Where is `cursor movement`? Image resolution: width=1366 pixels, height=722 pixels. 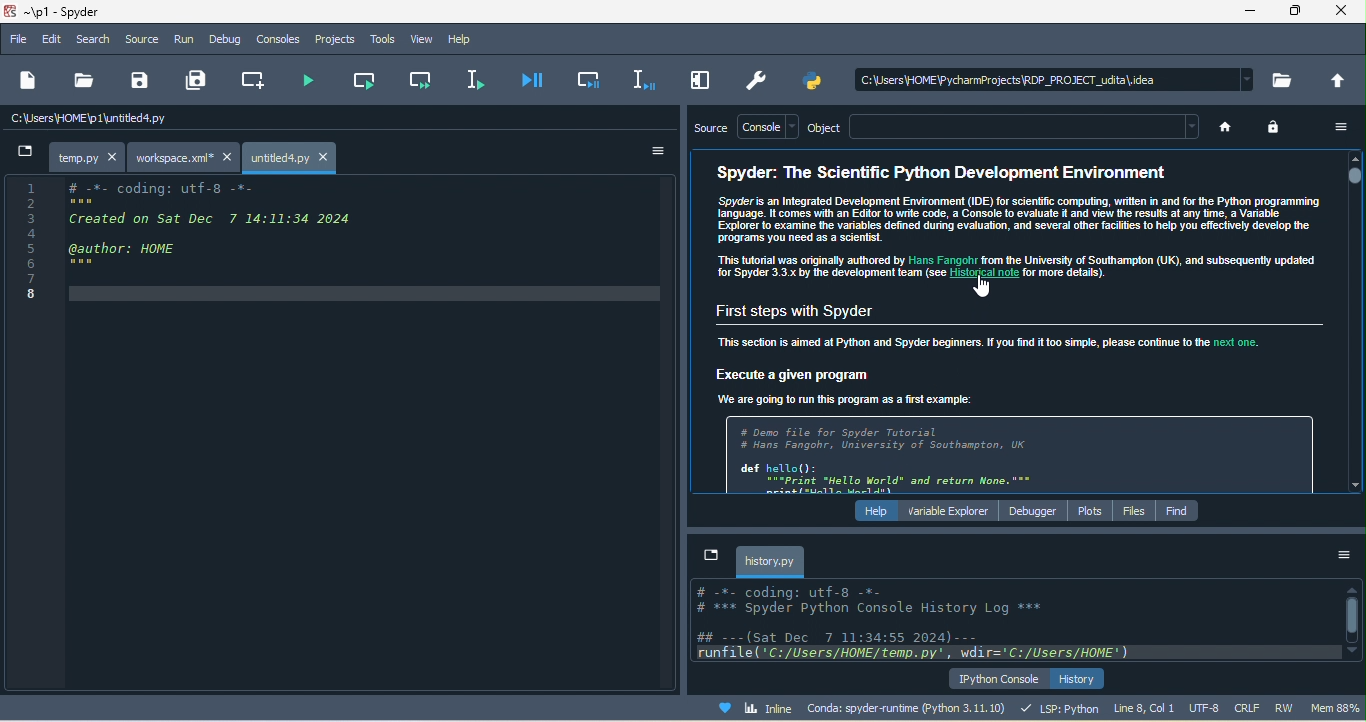
cursor movement is located at coordinates (982, 286).